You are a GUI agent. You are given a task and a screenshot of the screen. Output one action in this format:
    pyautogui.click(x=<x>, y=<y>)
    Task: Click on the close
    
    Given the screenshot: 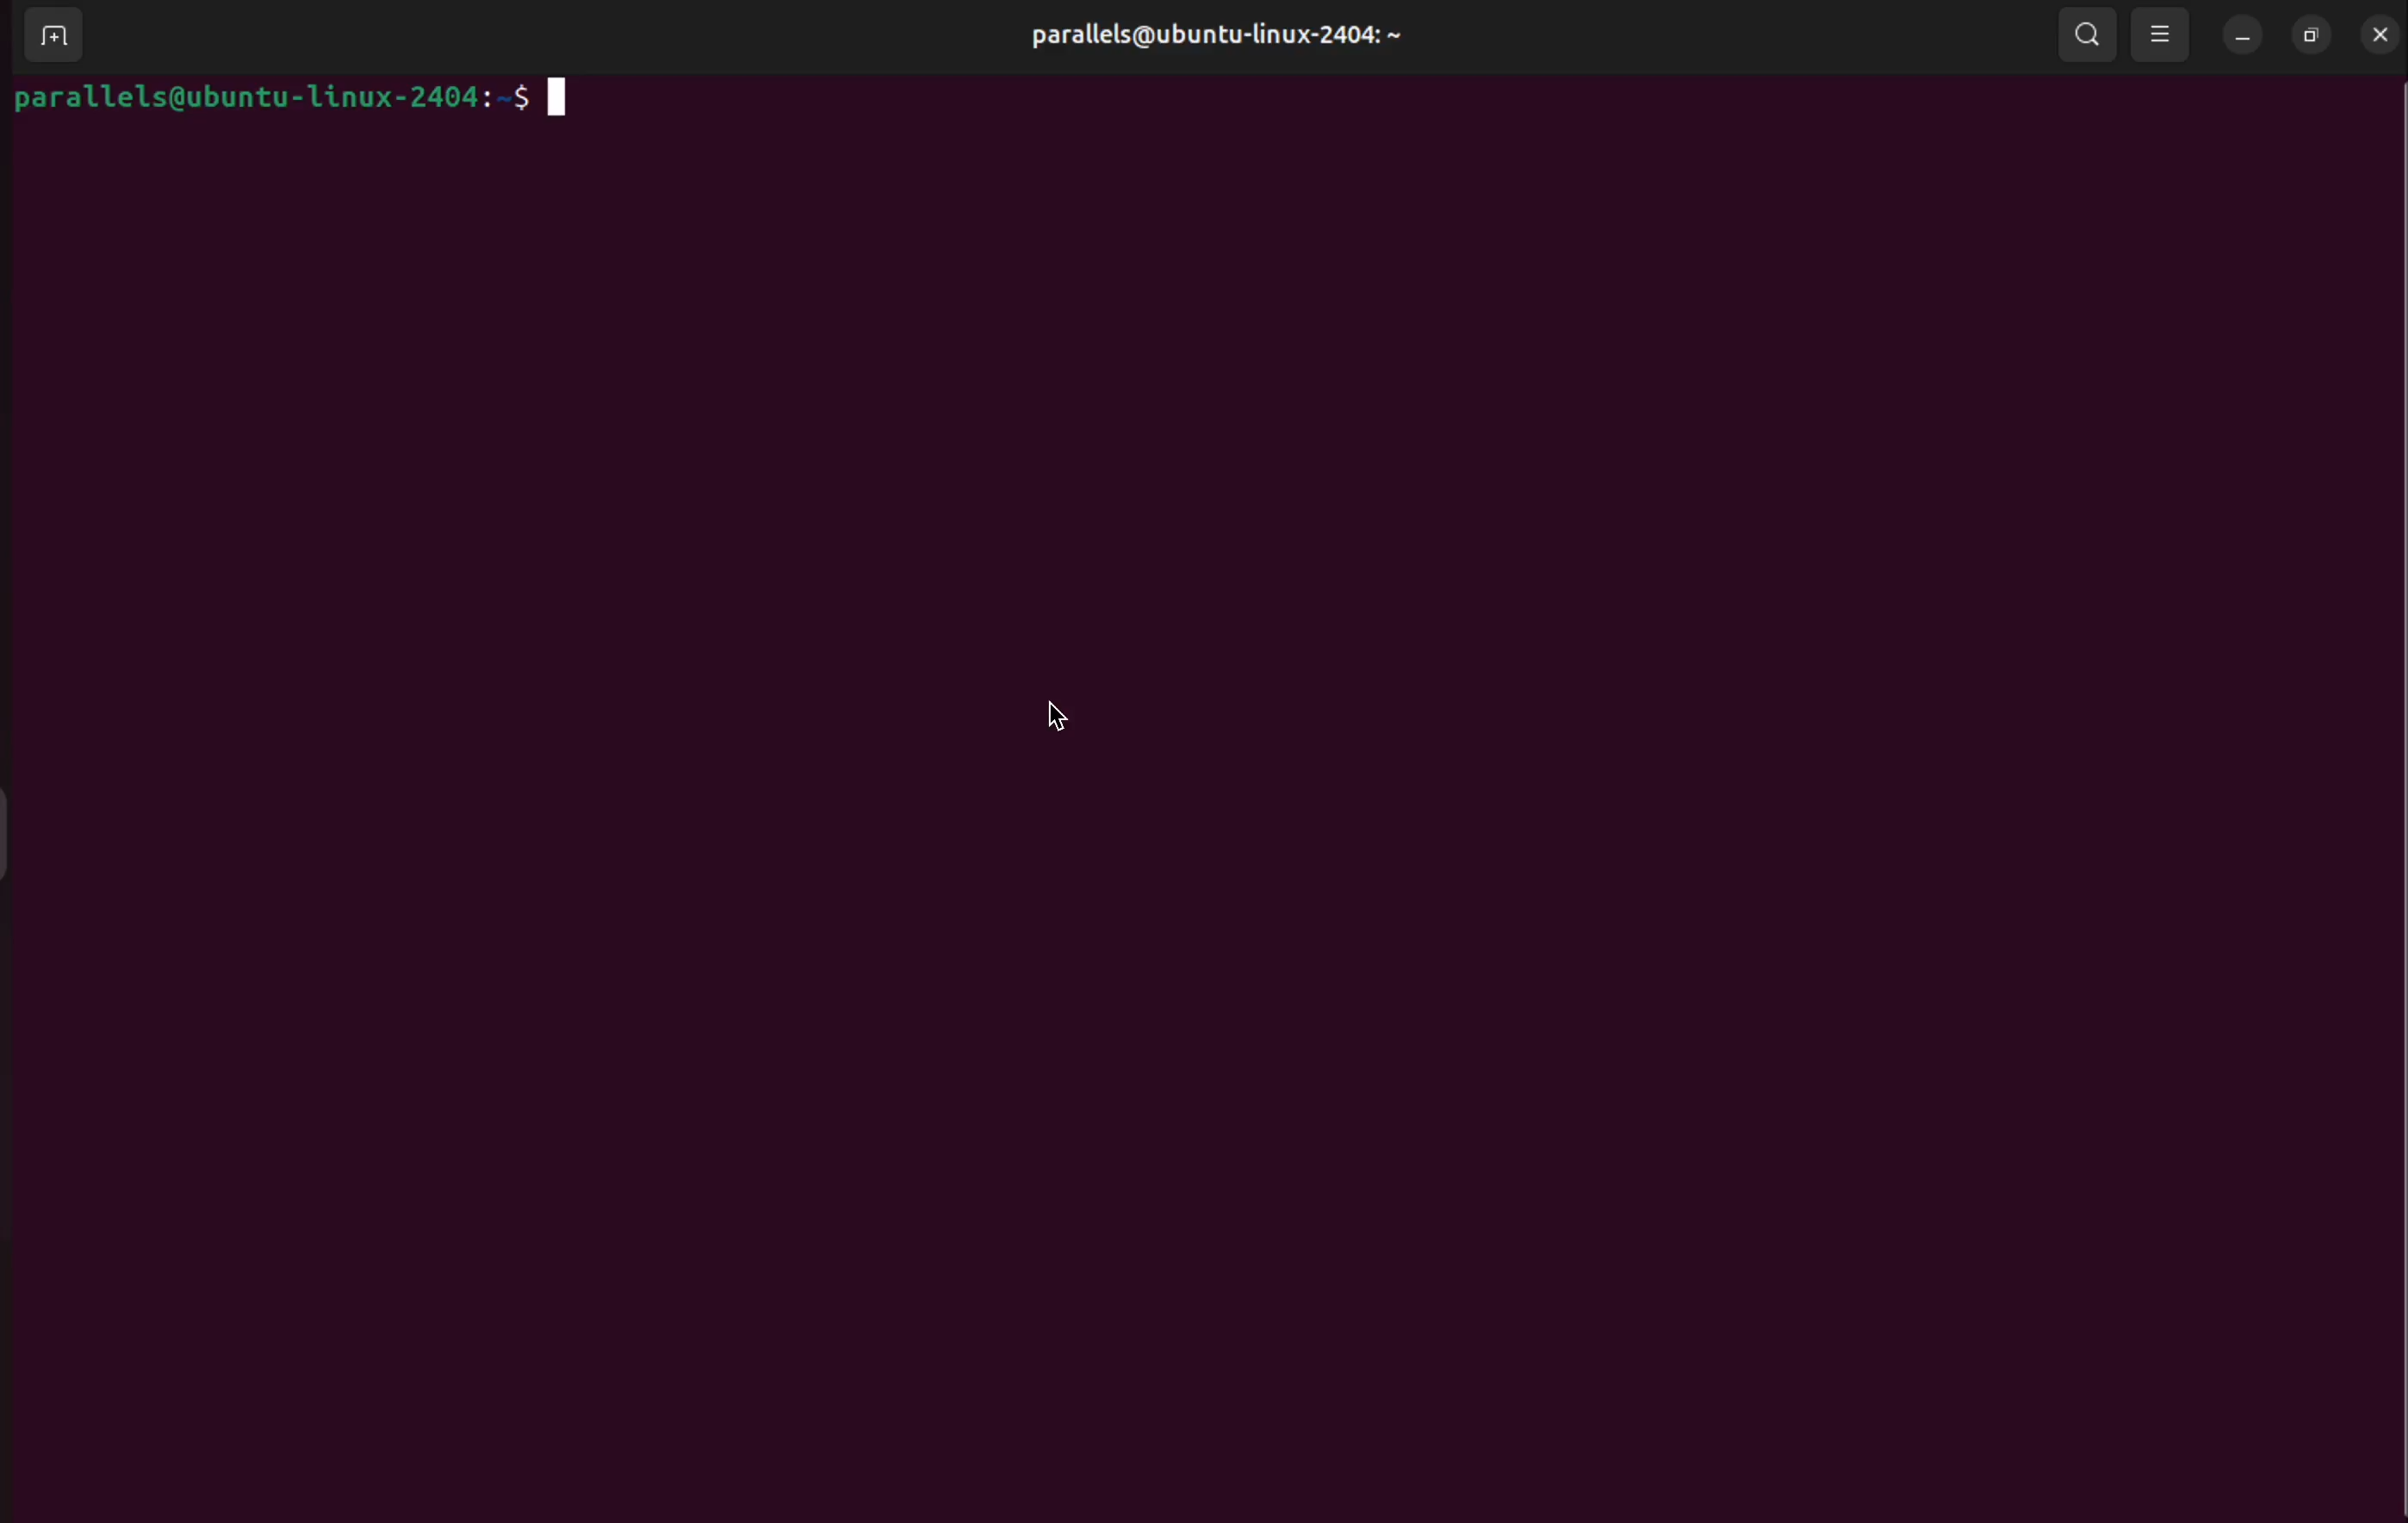 What is the action you would take?
    pyautogui.click(x=2375, y=35)
    